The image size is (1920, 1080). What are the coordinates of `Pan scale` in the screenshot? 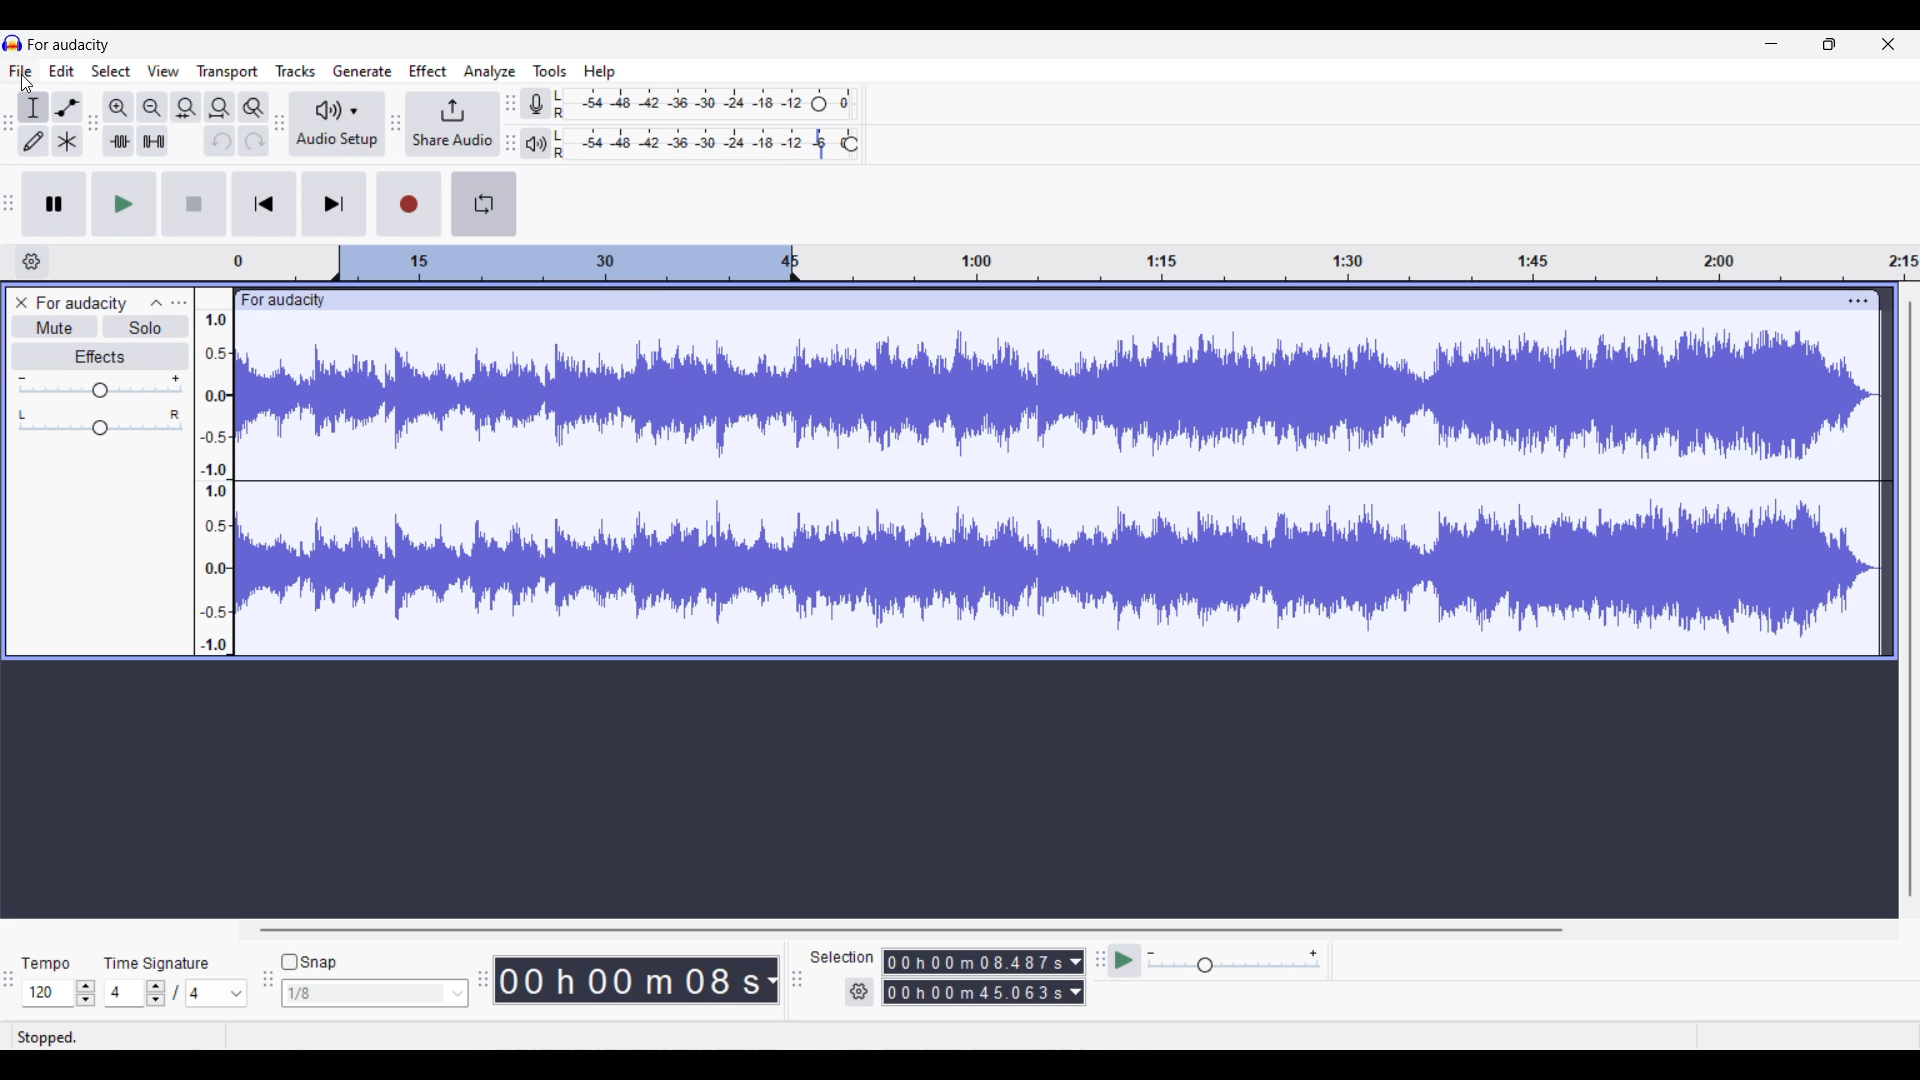 It's located at (100, 423).